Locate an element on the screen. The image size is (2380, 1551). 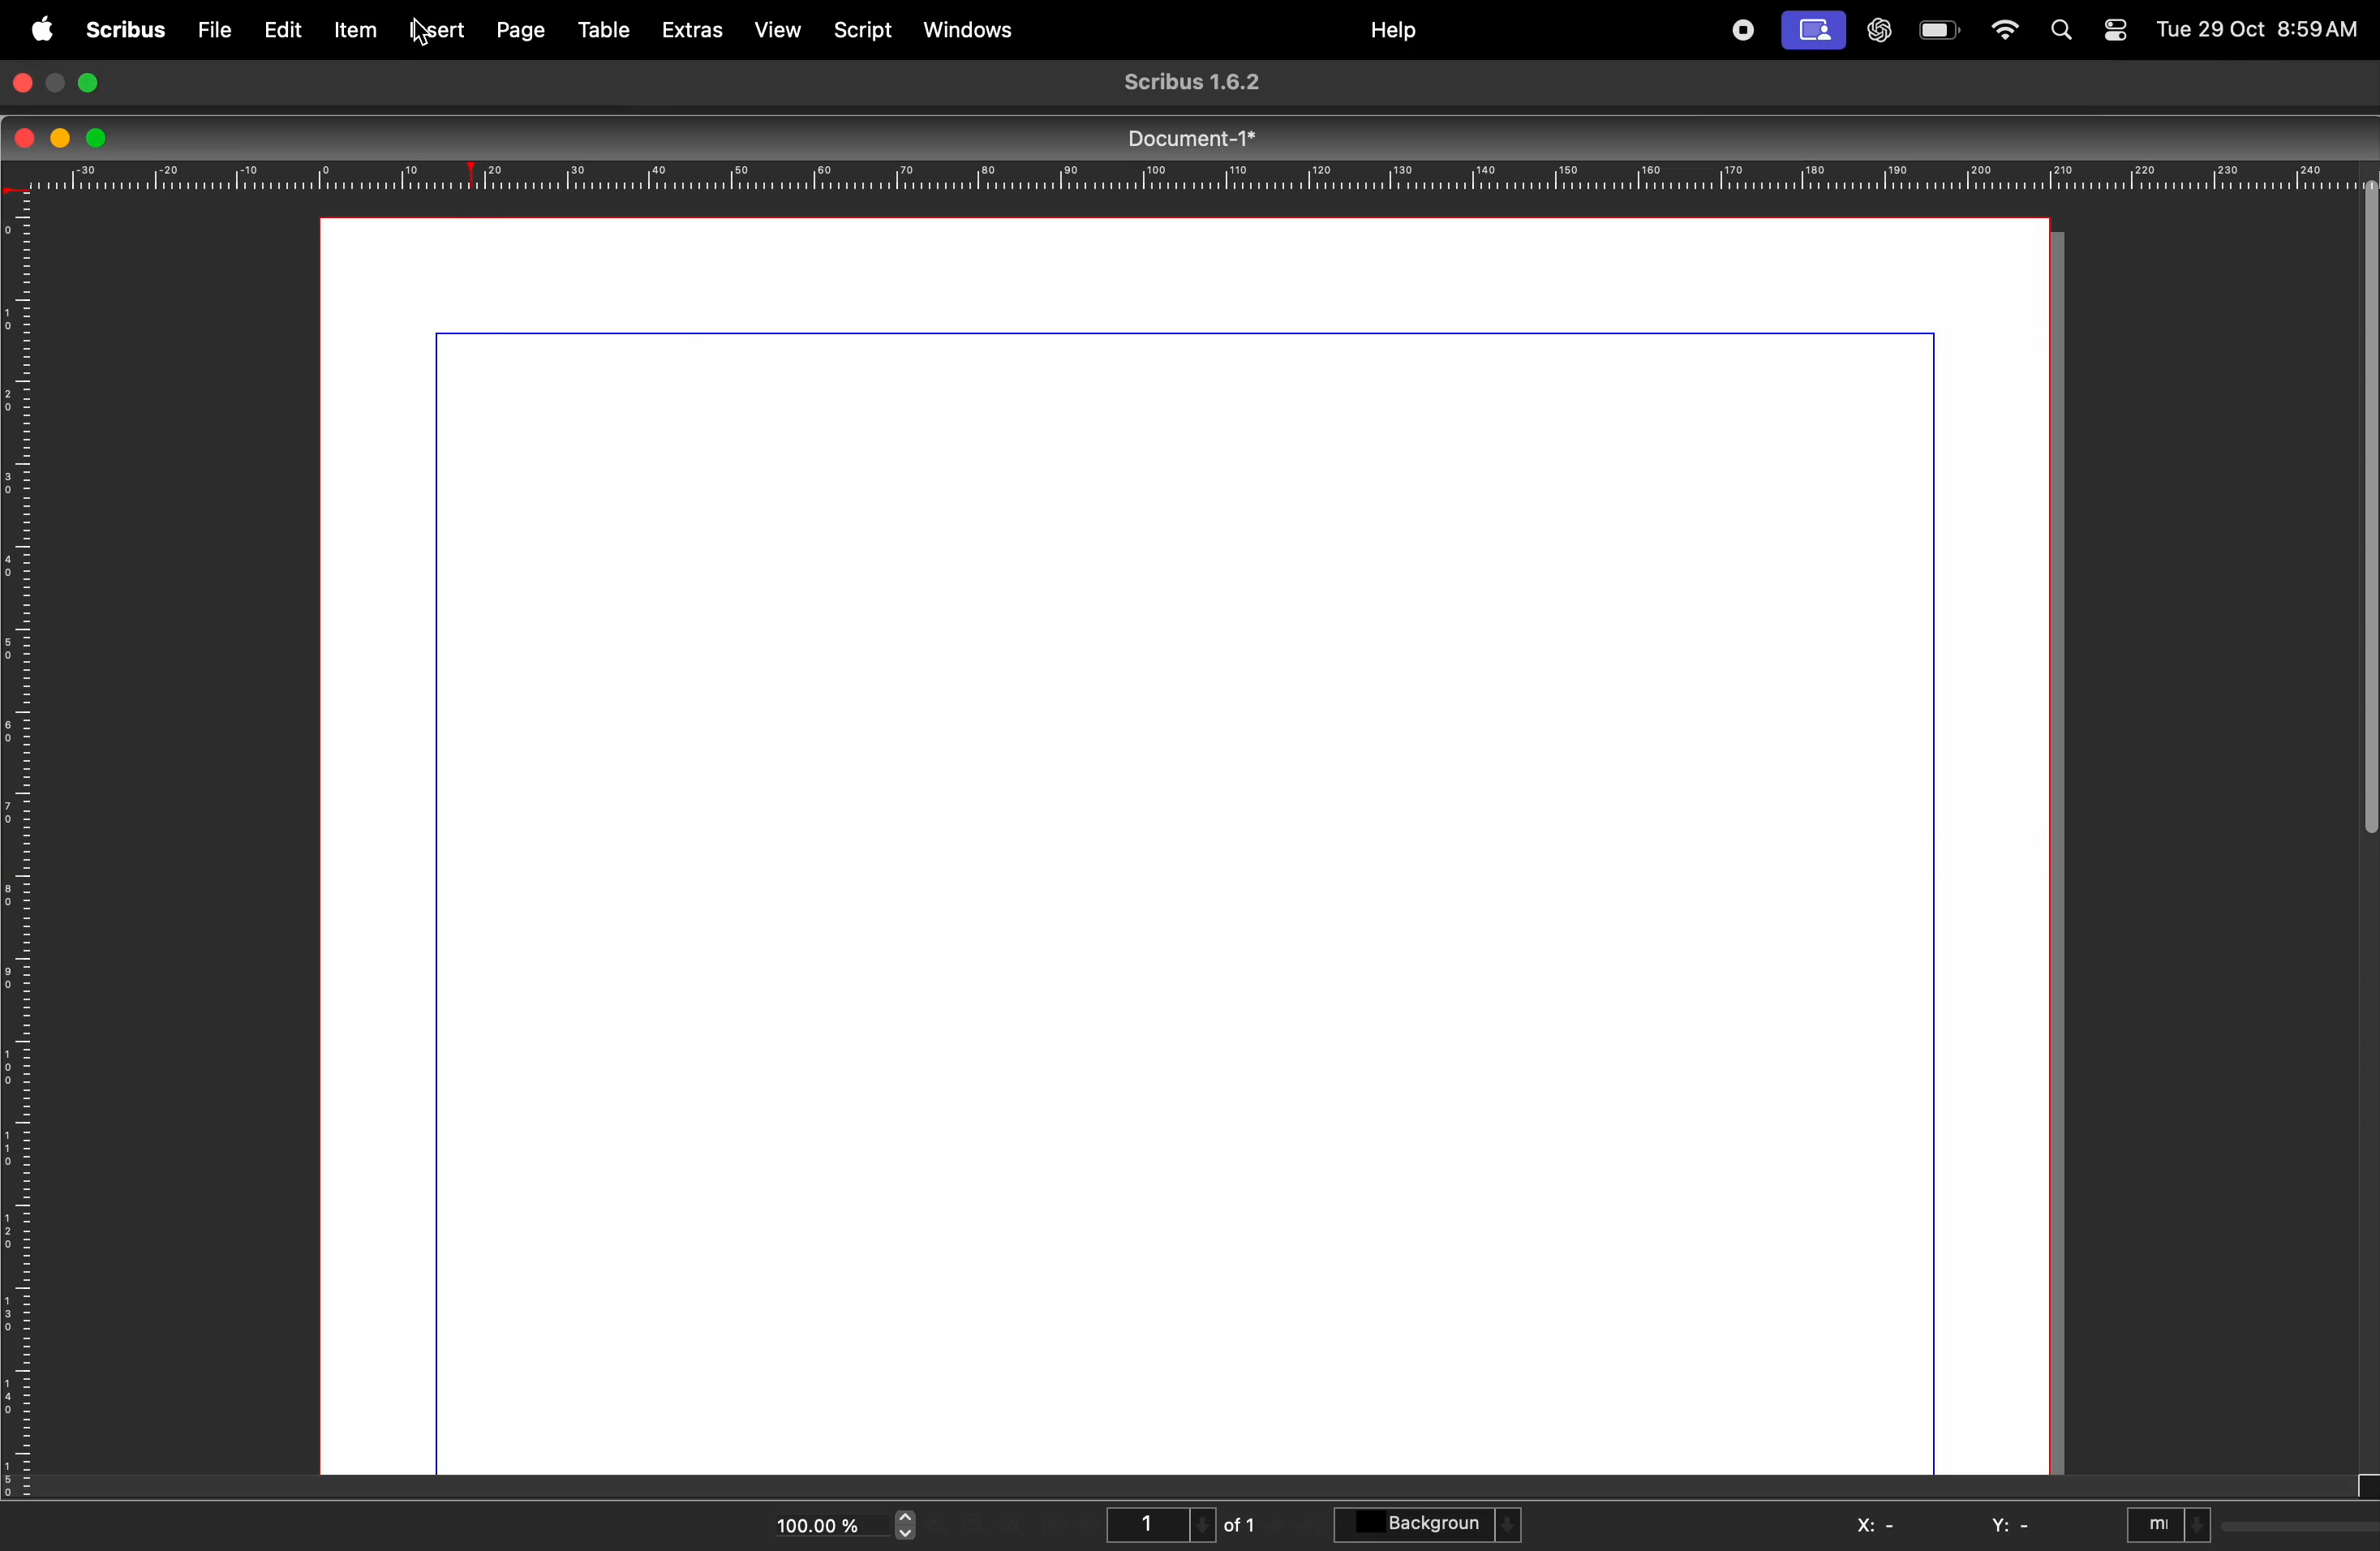
find is located at coordinates (2067, 32).